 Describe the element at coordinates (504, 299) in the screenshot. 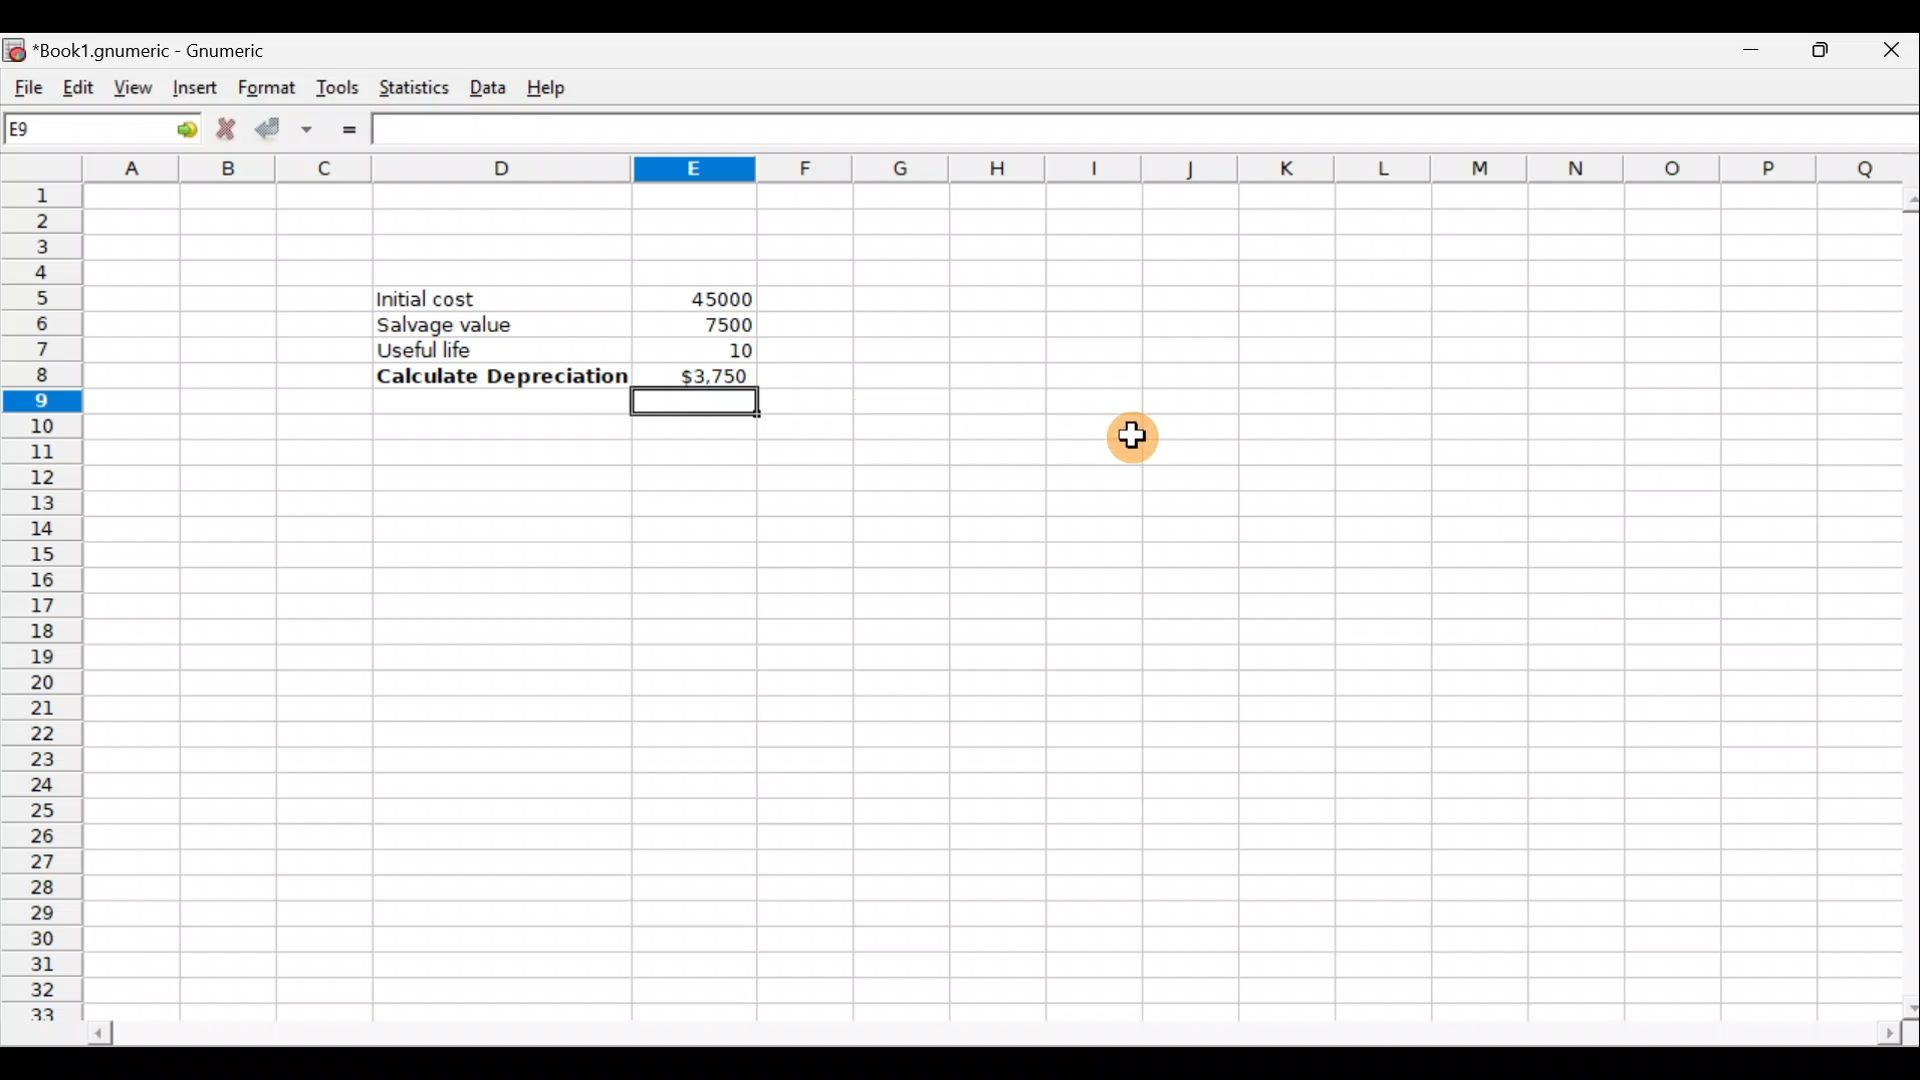

I see `Initial cost` at that location.